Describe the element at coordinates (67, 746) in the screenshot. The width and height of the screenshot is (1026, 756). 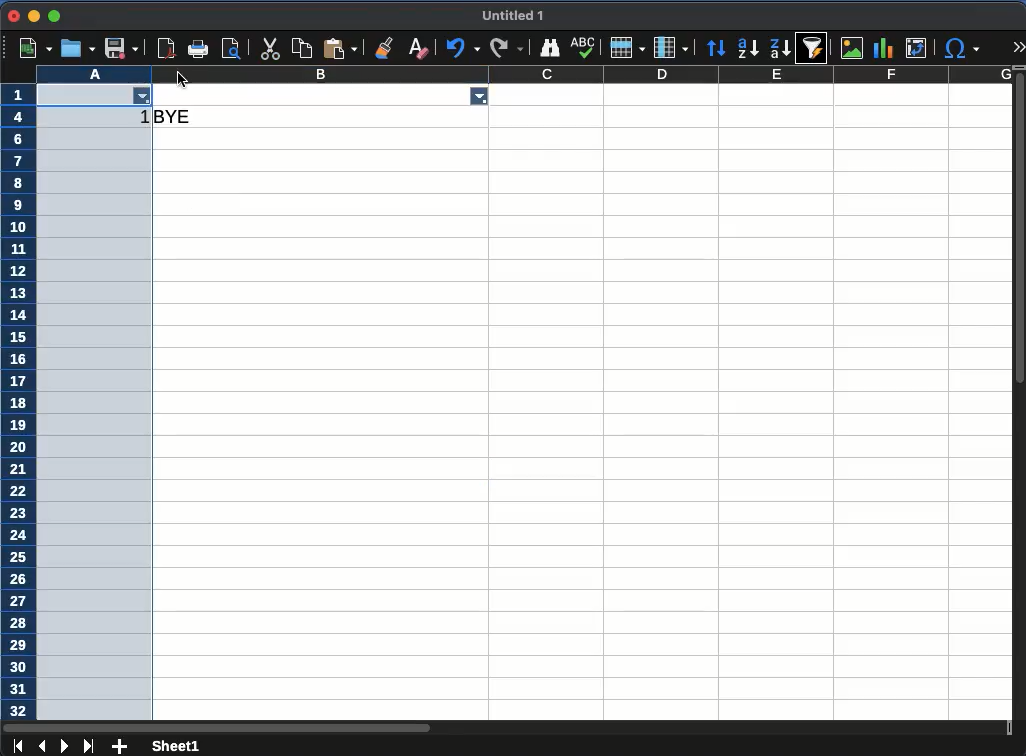
I see `next sheet` at that location.